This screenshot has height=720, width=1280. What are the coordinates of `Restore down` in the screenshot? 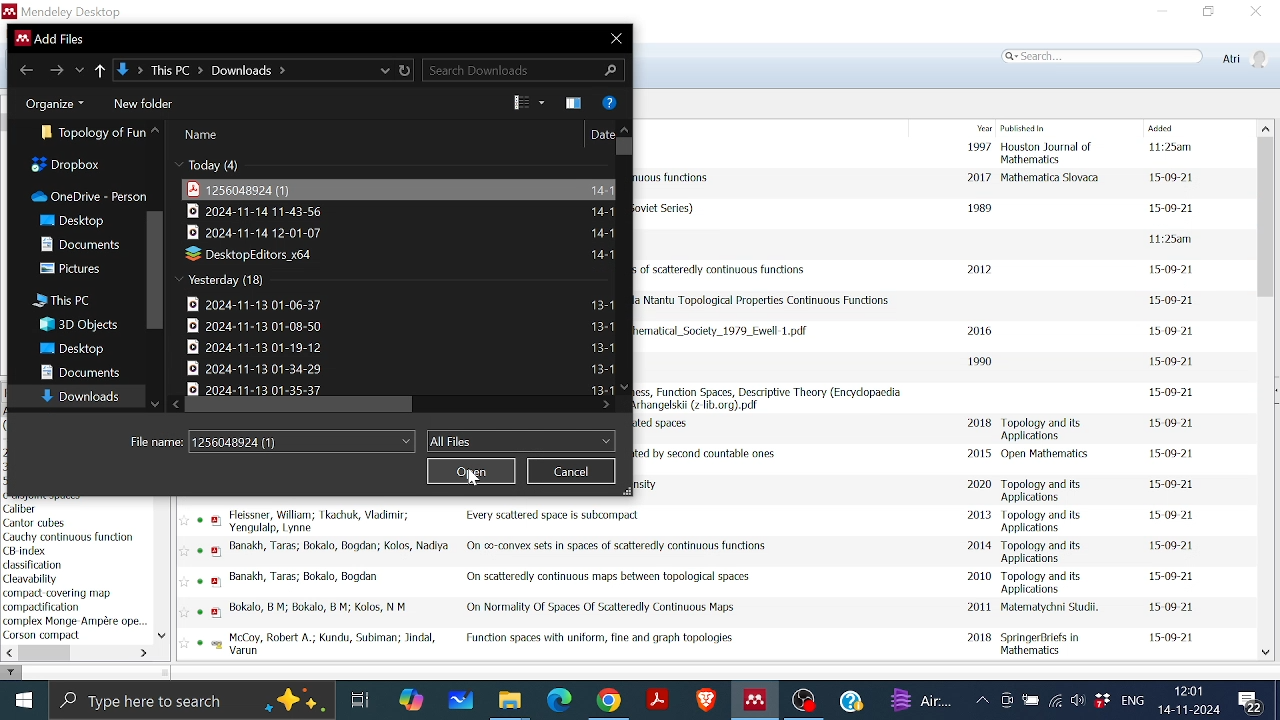 It's located at (1209, 12).